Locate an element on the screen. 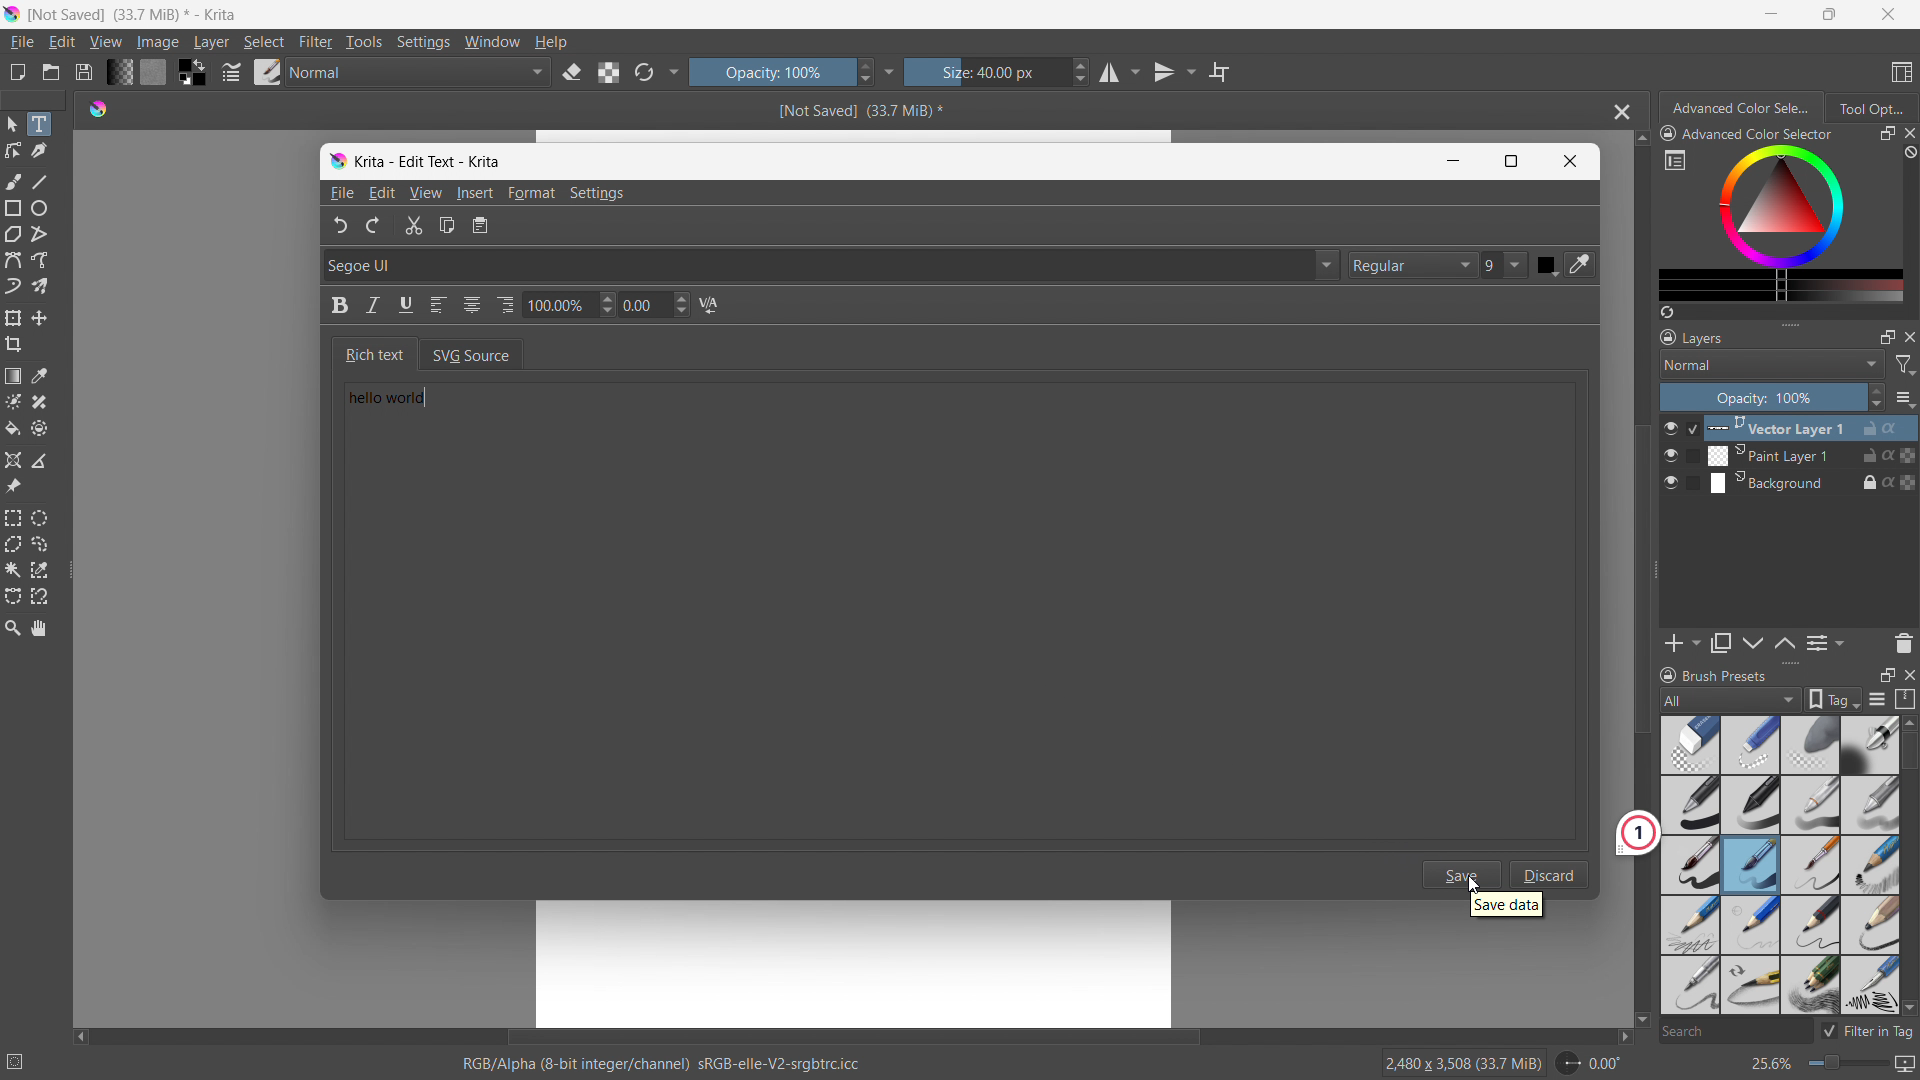 This screenshot has height=1080, width=1920. same color selection tool is located at coordinates (39, 570).